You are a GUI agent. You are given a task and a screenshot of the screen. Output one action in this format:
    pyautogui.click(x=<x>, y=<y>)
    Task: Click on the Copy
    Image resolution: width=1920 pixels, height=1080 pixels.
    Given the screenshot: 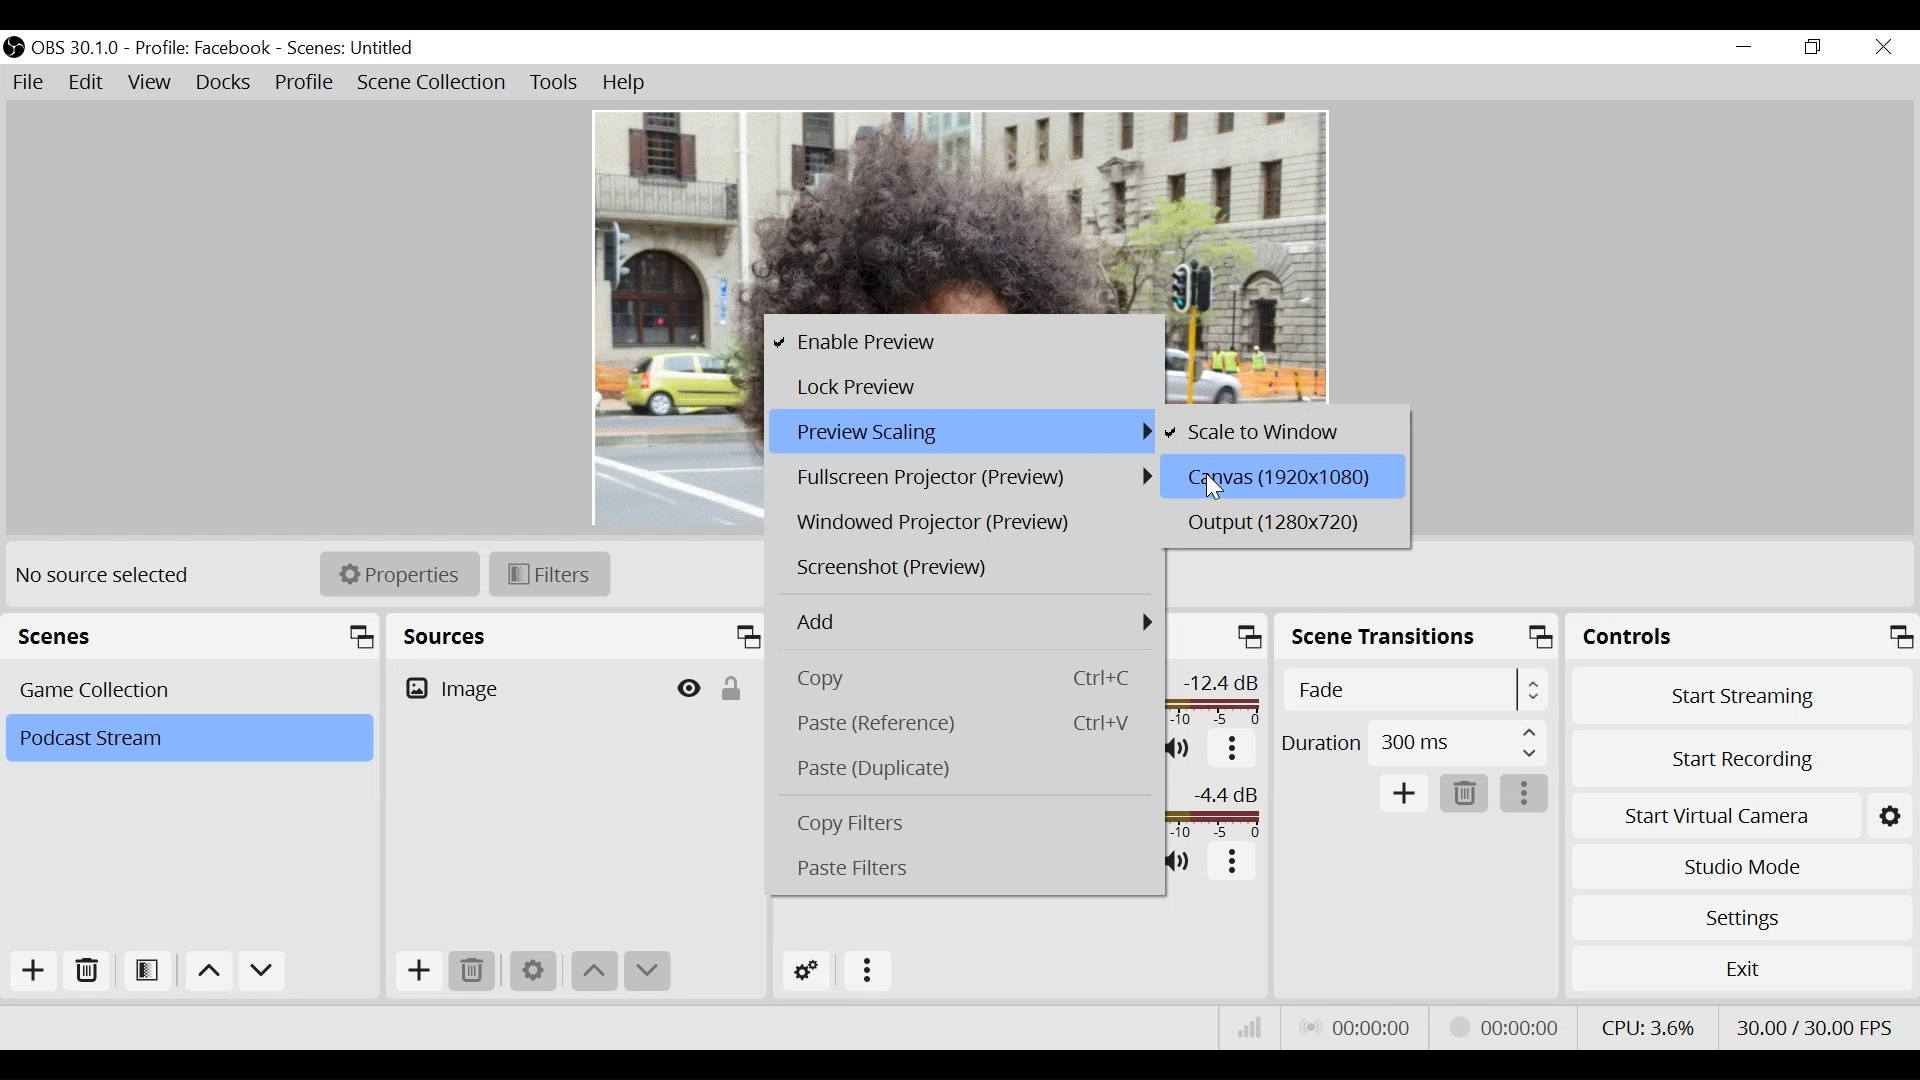 What is the action you would take?
    pyautogui.click(x=970, y=678)
    